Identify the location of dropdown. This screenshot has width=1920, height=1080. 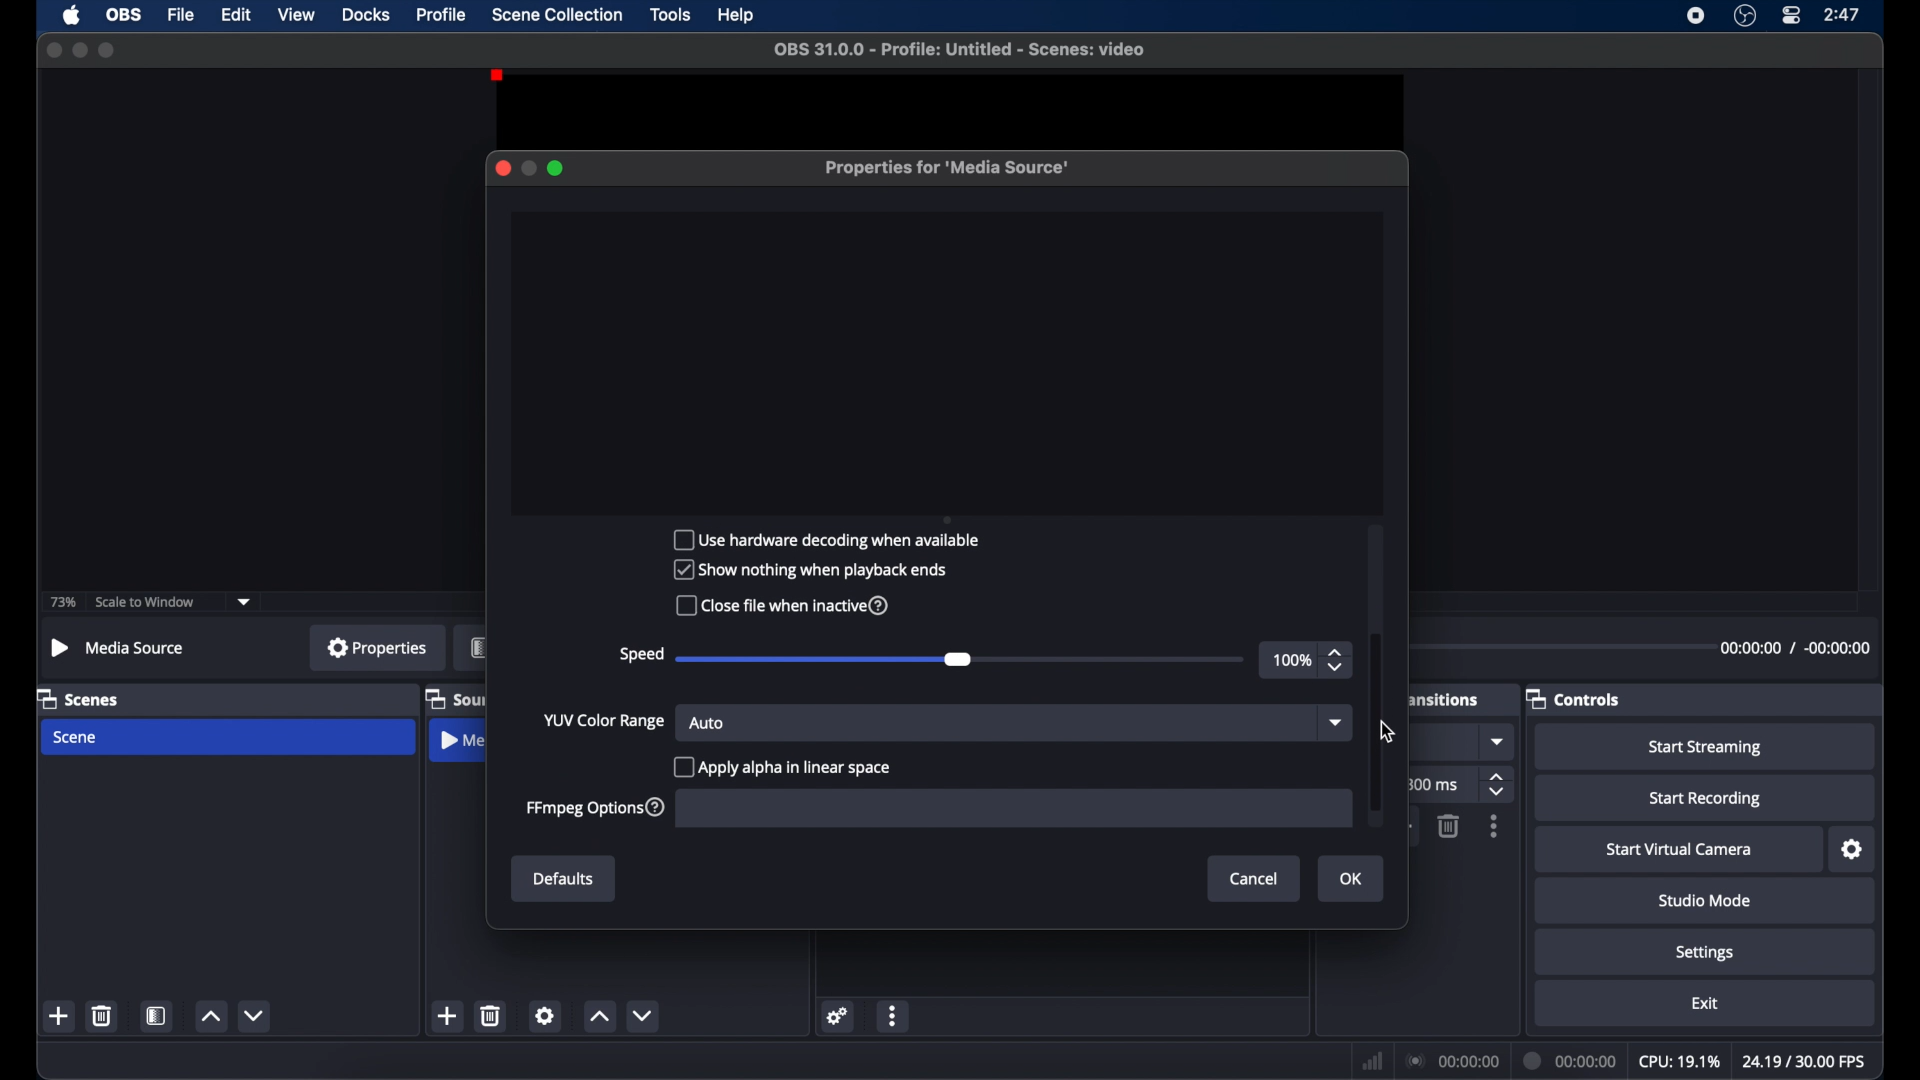
(1336, 721).